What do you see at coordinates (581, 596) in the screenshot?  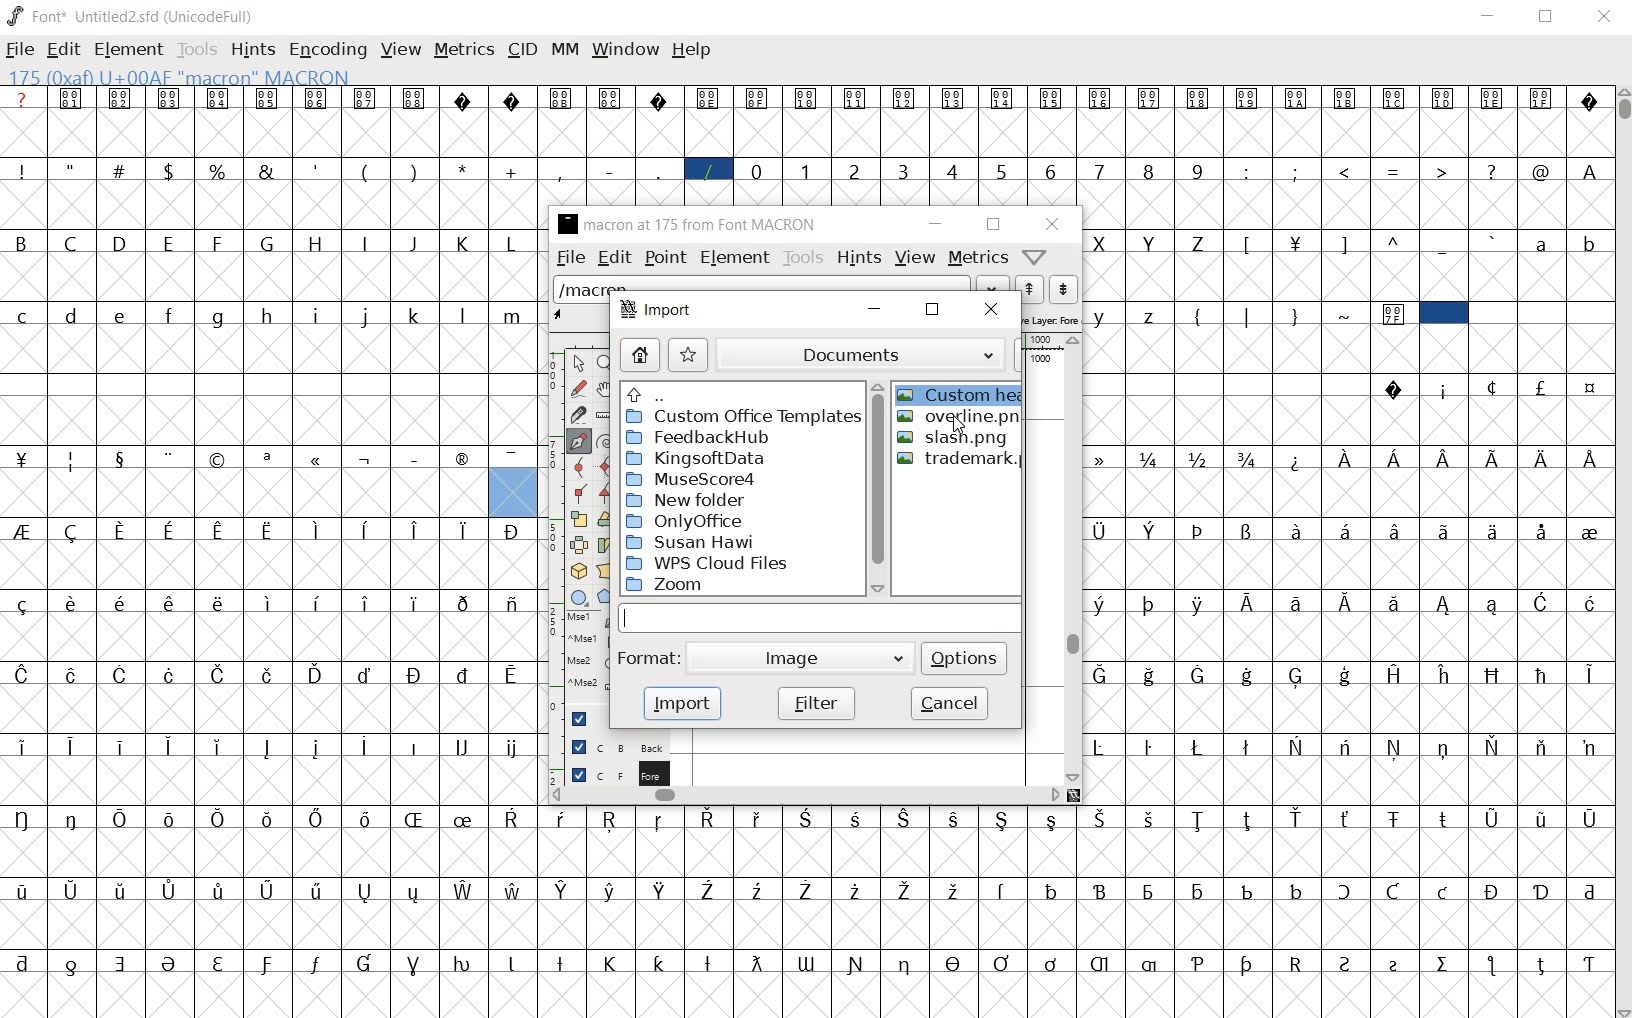 I see `rectangle/ellipse` at bounding box center [581, 596].